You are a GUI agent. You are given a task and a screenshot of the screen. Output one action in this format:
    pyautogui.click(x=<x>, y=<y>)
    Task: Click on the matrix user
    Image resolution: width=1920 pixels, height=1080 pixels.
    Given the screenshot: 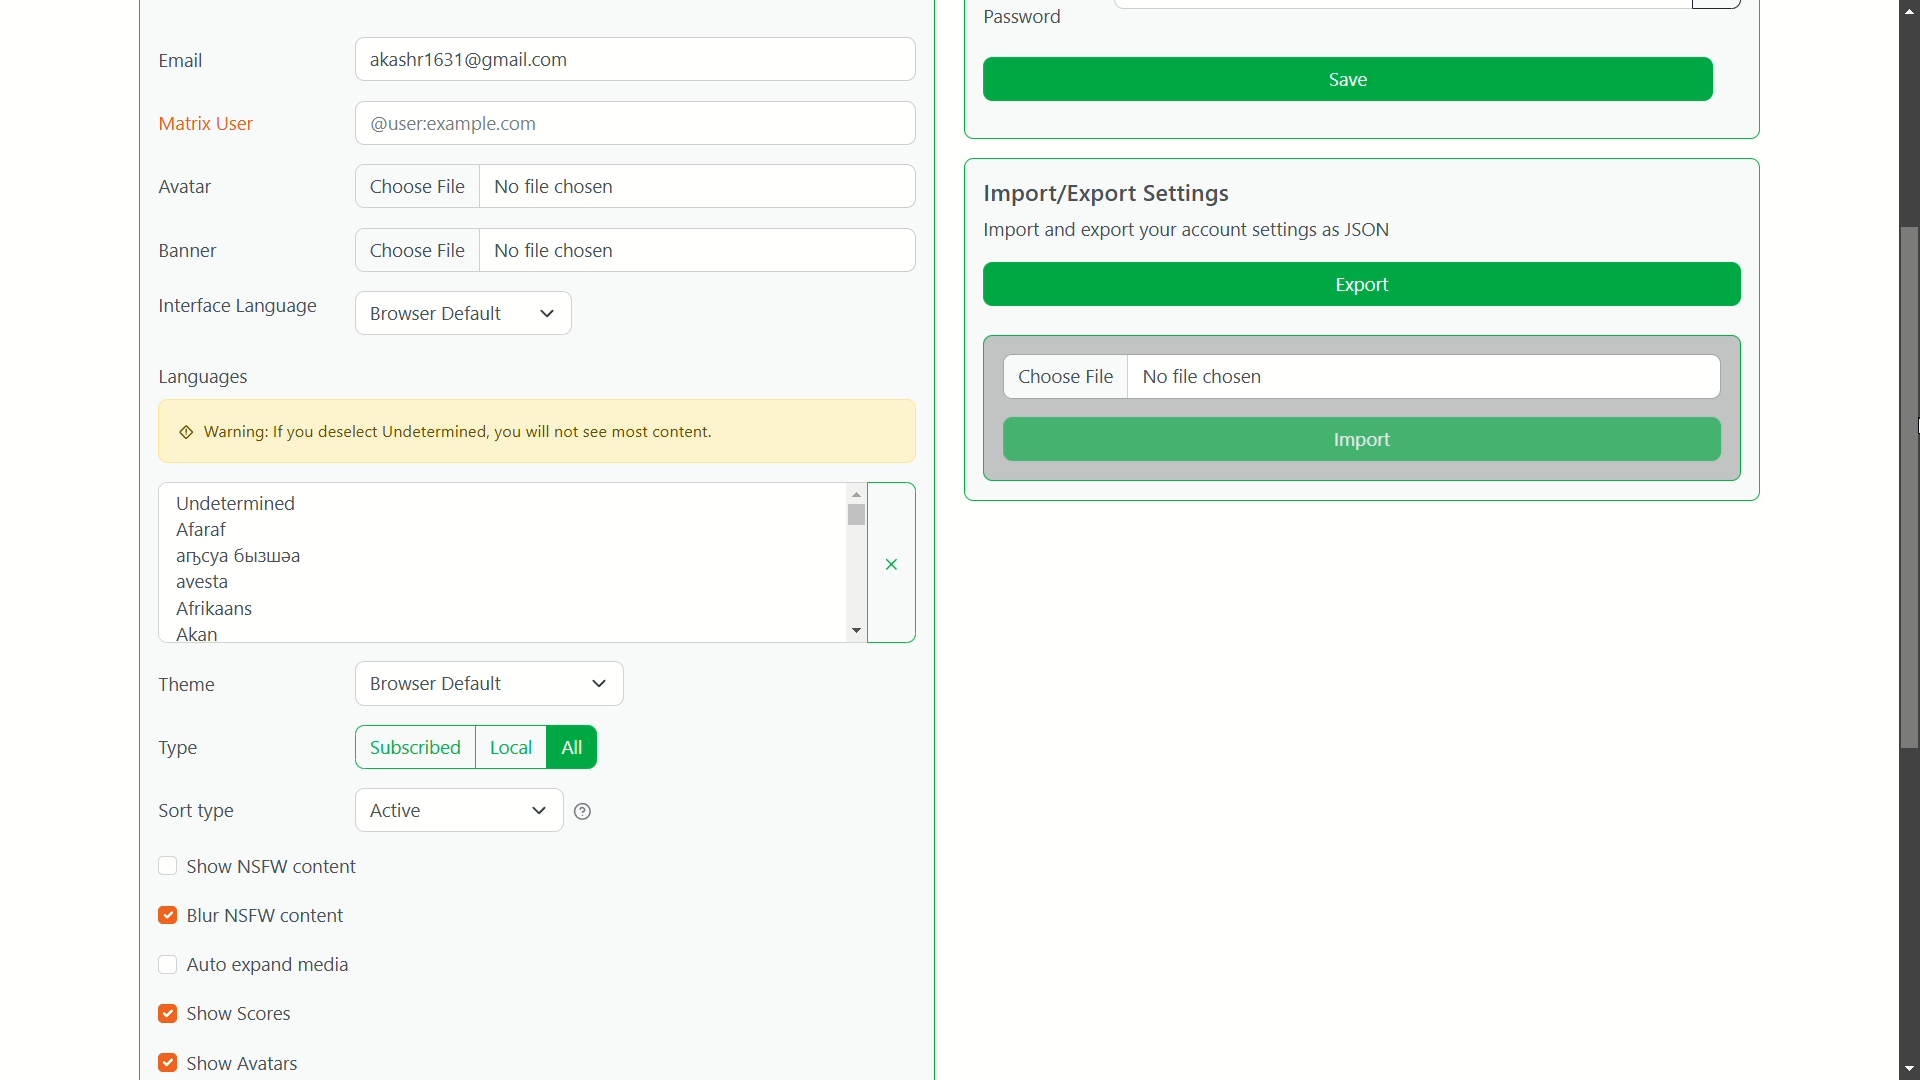 What is the action you would take?
    pyautogui.click(x=206, y=125)
    